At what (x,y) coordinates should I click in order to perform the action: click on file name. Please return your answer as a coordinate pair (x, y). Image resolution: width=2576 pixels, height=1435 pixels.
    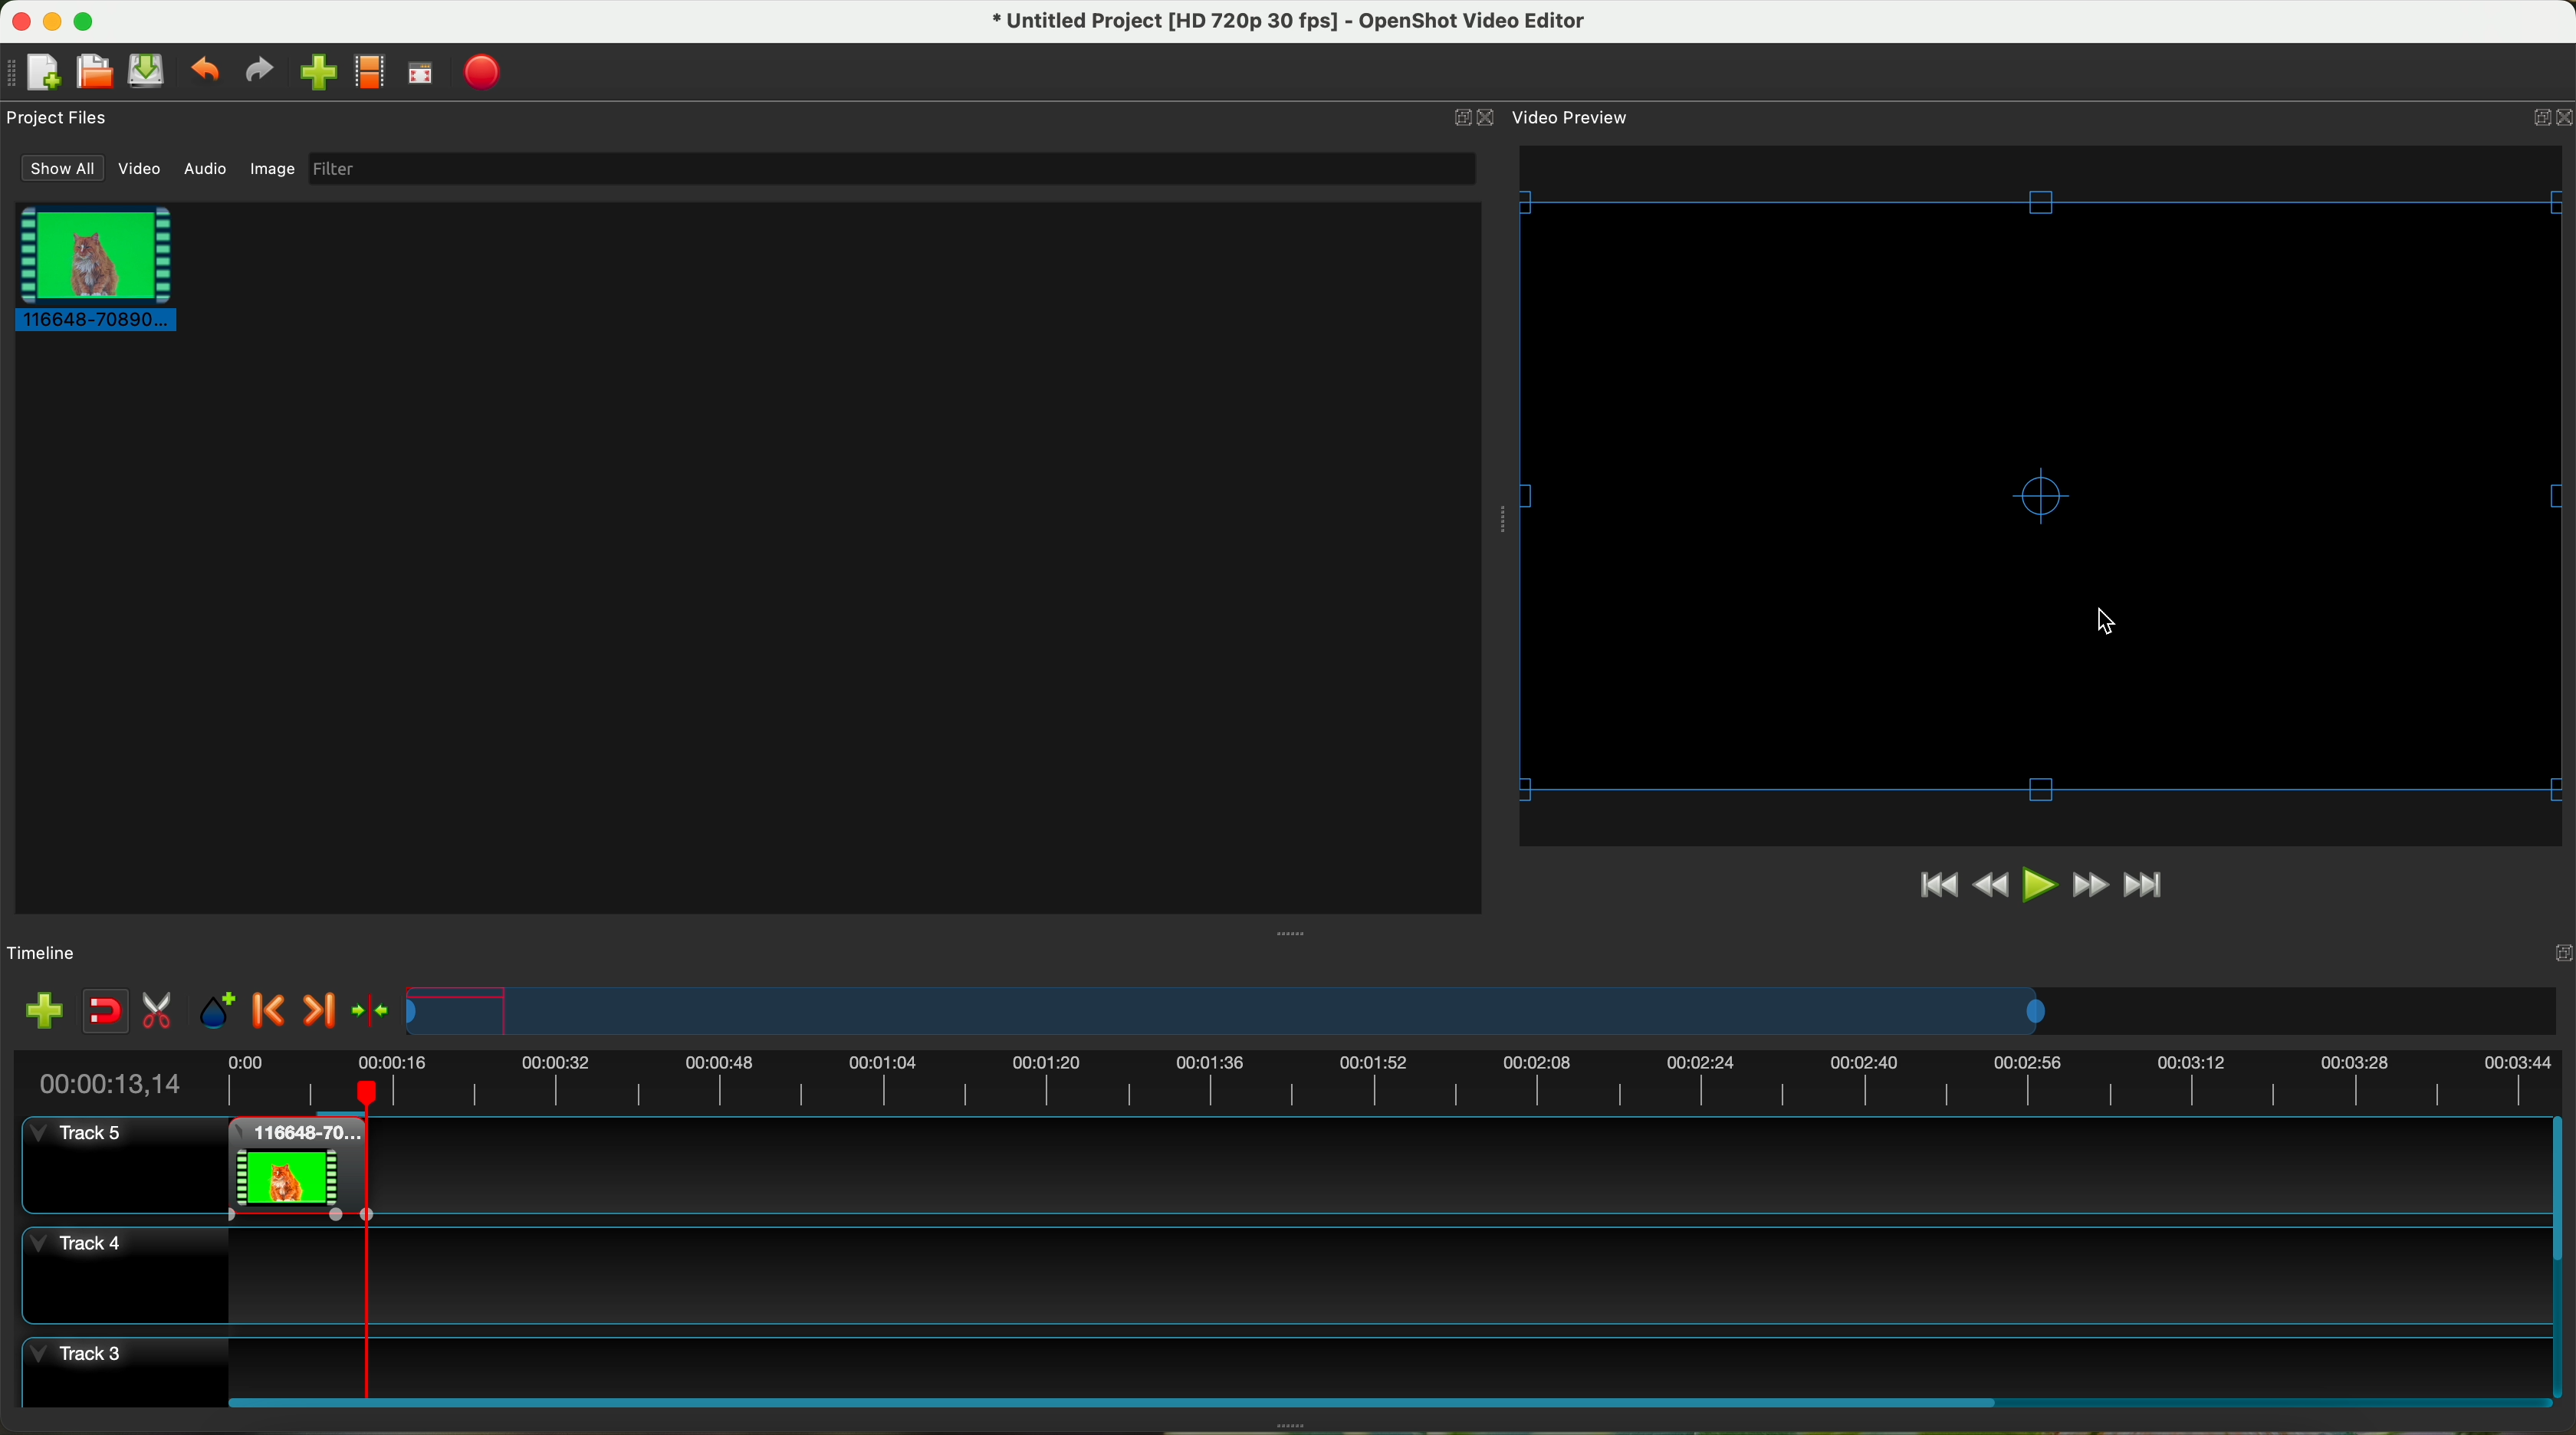
    Looking at the image, I should click on (1291, 22).